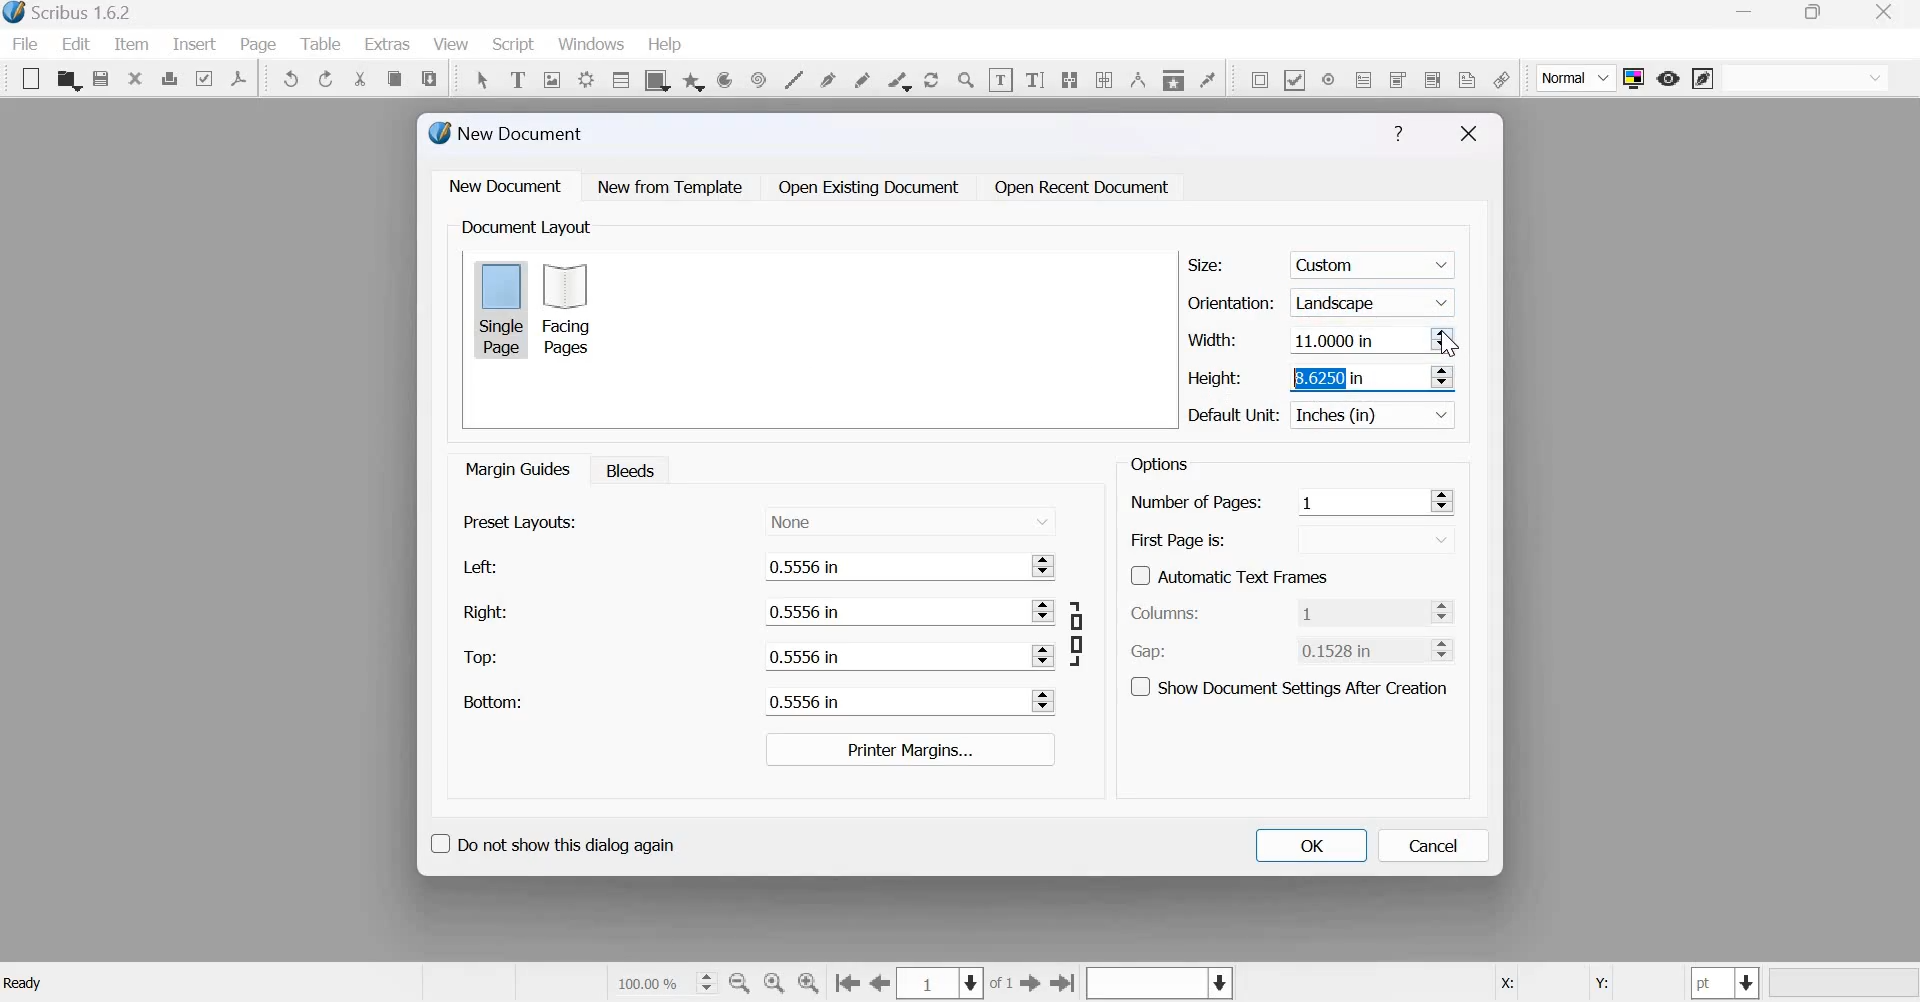  Describe the element at coordinates (572, 309) in the screenshot. I see `Facing pages` at that location.